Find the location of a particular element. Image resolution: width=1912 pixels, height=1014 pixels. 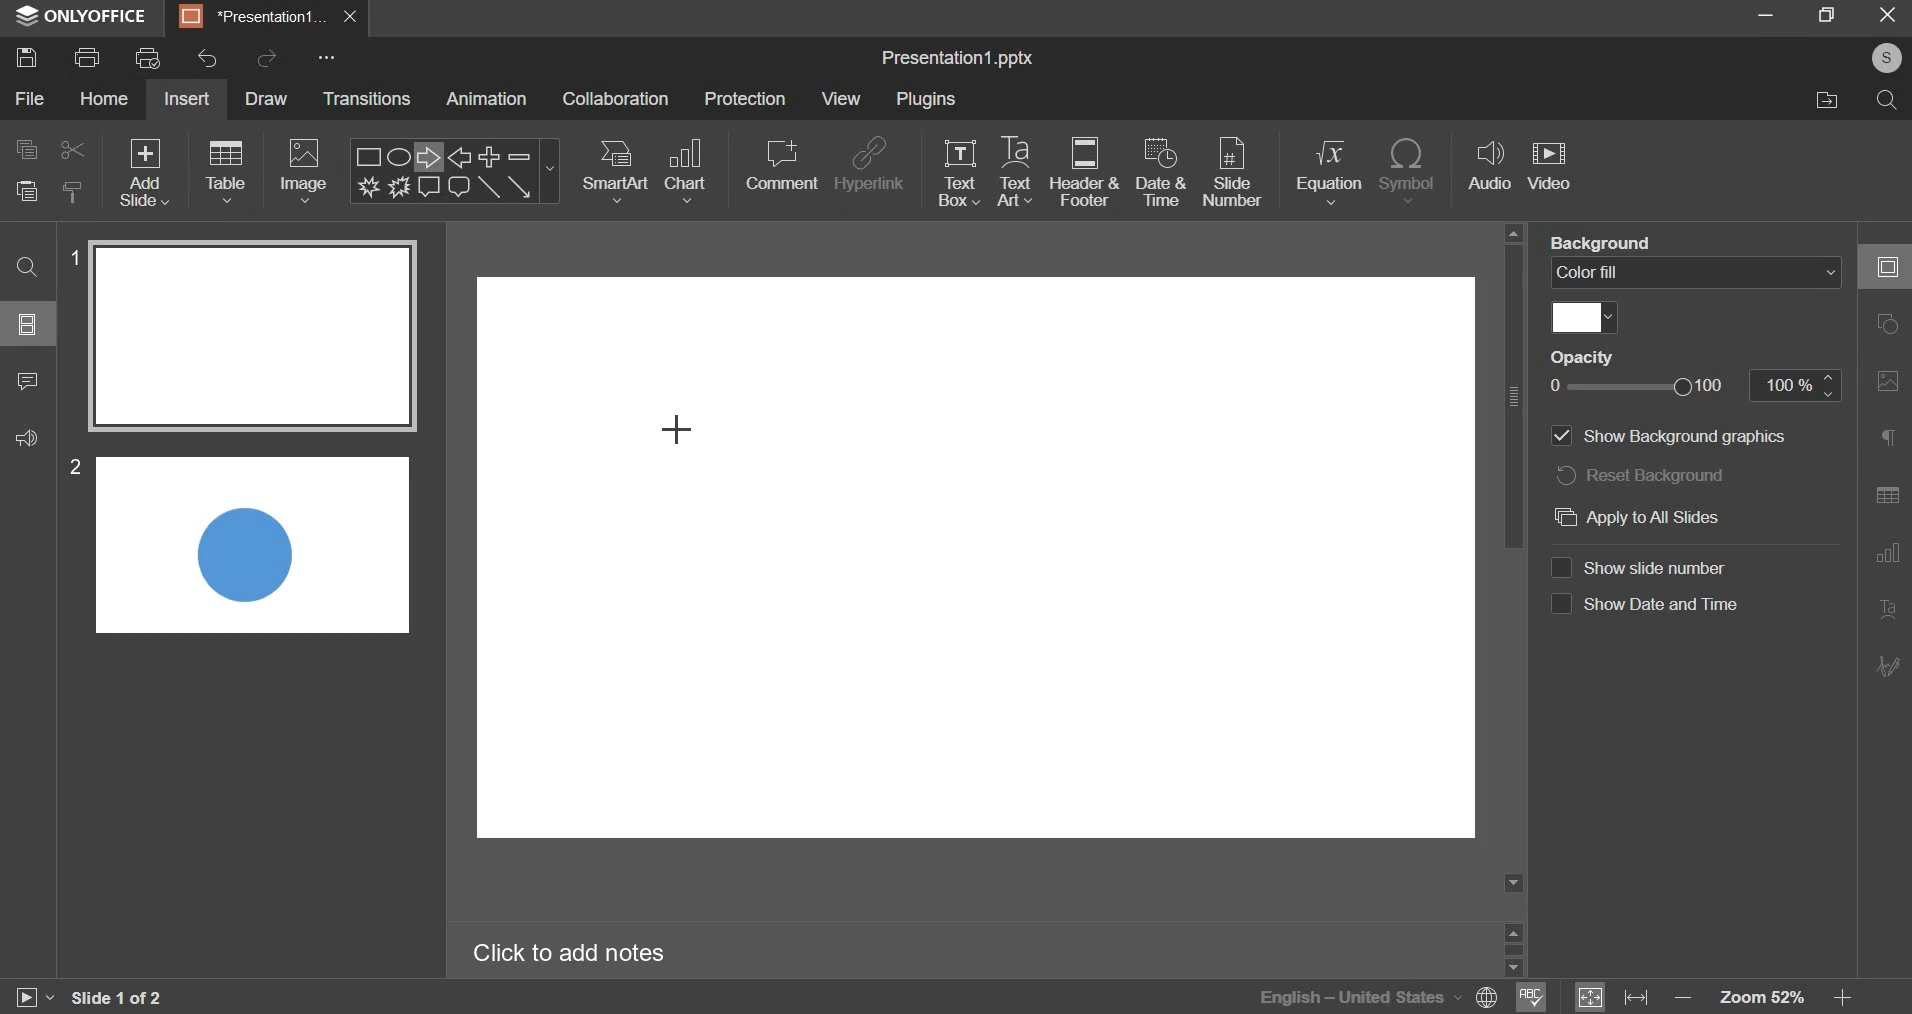

collaboration is located at coordinates (616, 98).